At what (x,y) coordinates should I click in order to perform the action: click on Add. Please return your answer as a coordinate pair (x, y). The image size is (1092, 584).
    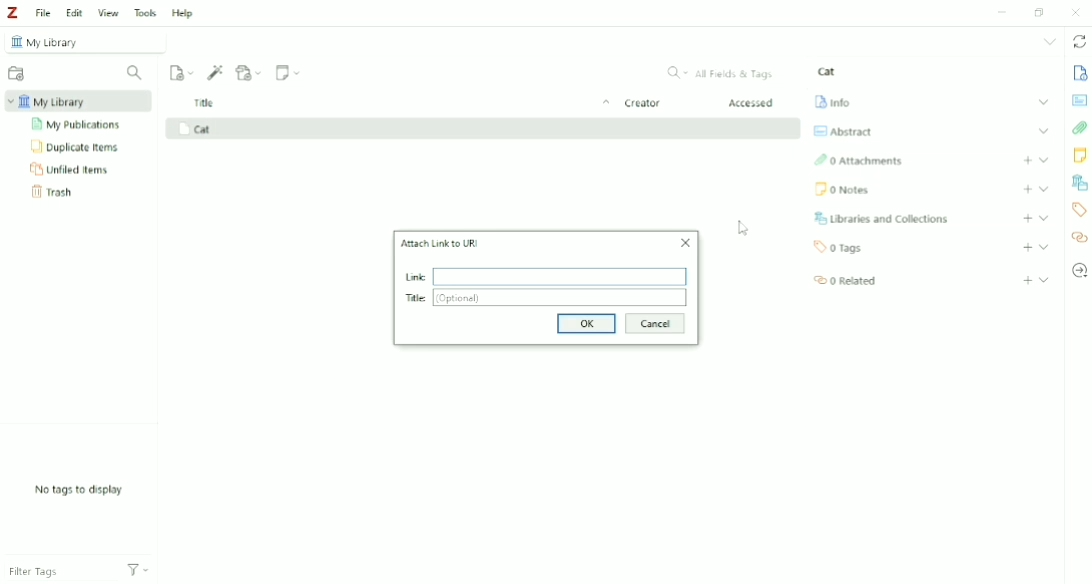
    Looking at the image, I should click on (1028, 281).